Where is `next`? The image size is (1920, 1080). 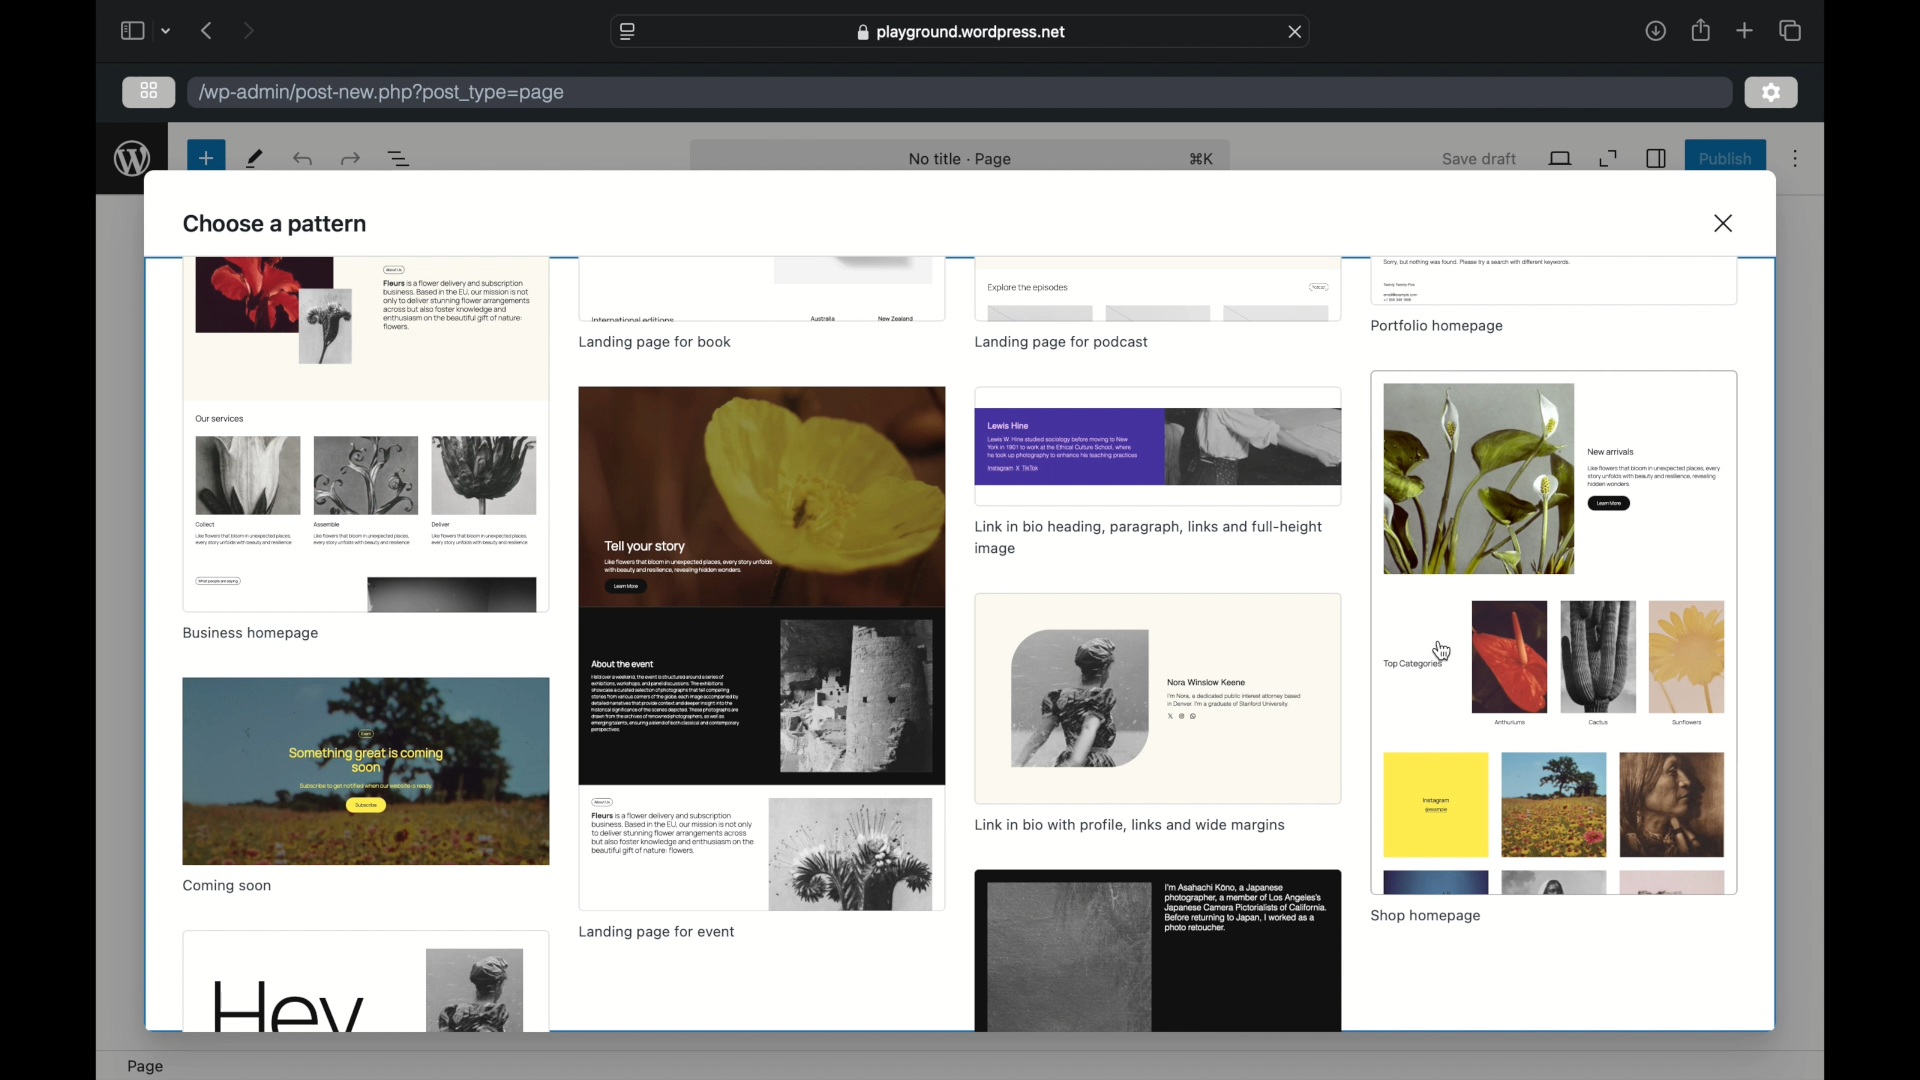
next is located at coordinates (248, 30).